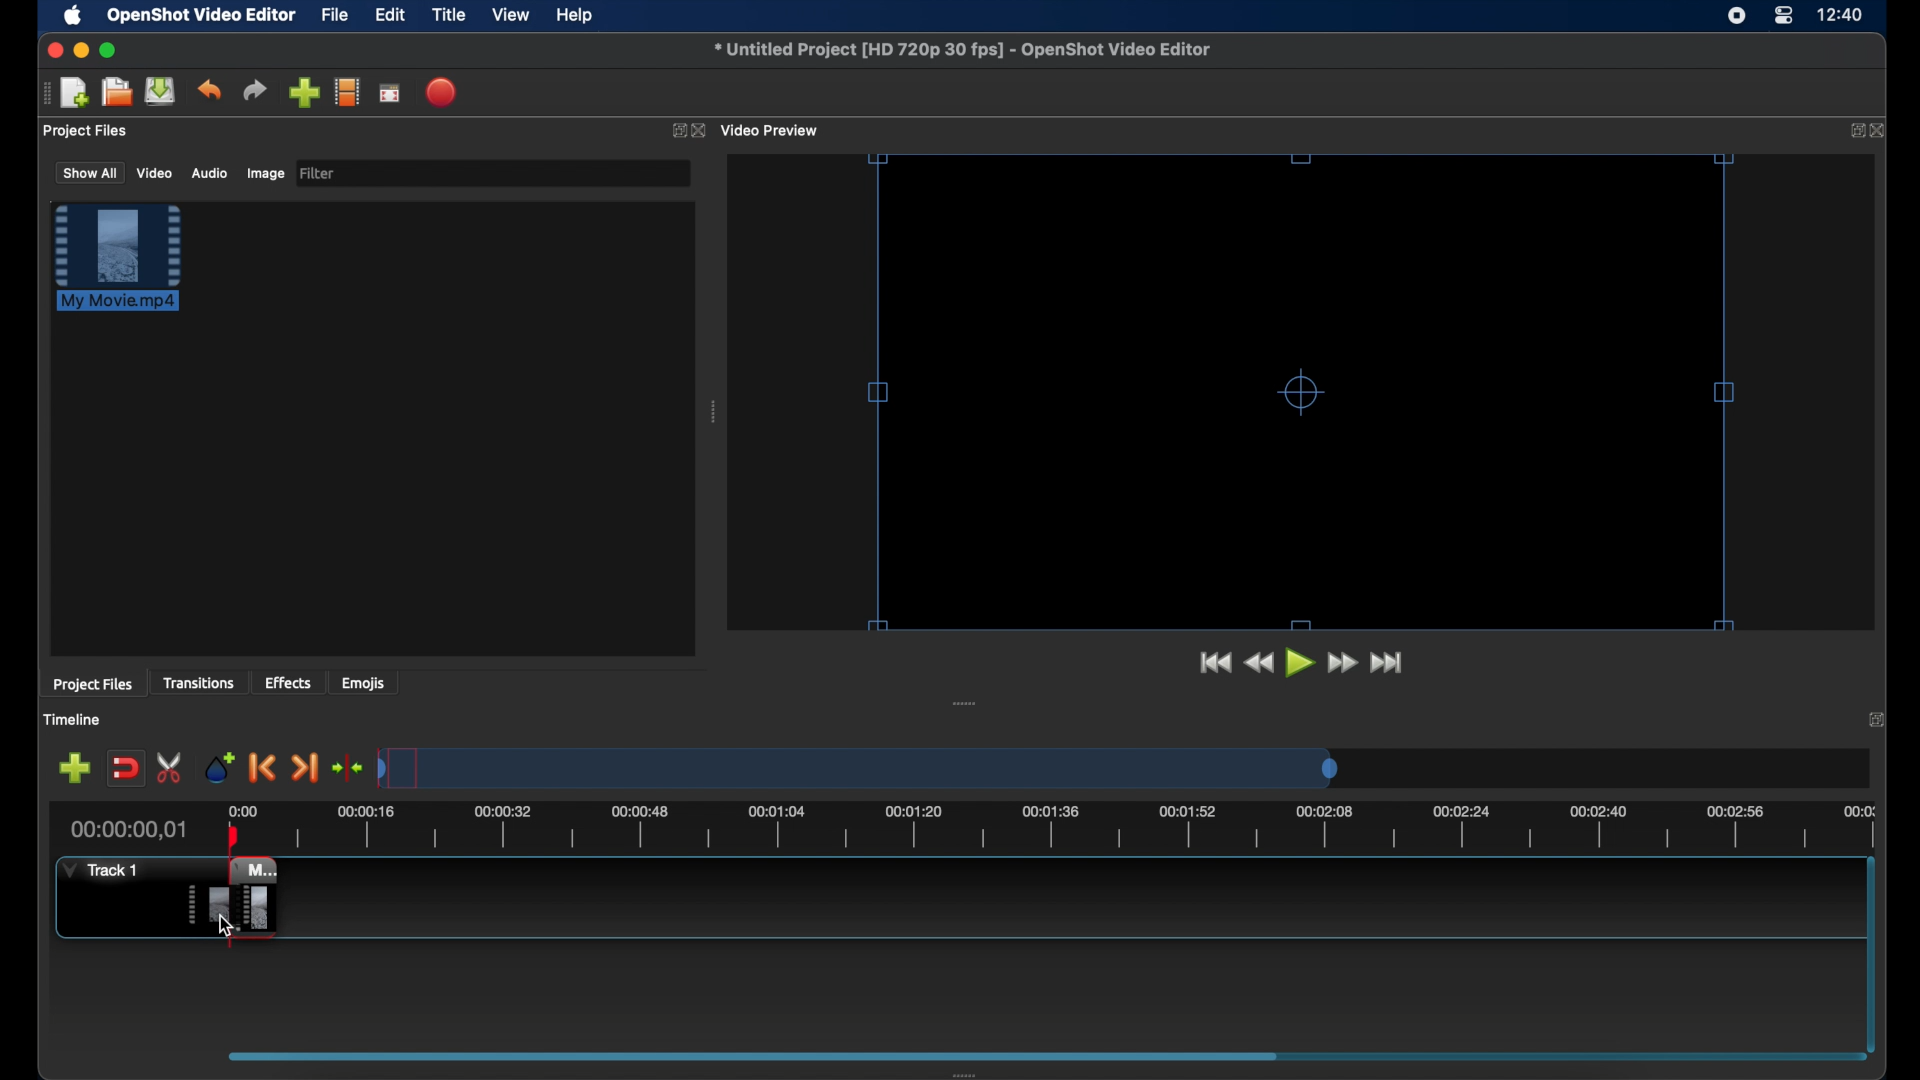 This screenshot has height=1080, width=1920. I want to click on audio, so click(208, 174).